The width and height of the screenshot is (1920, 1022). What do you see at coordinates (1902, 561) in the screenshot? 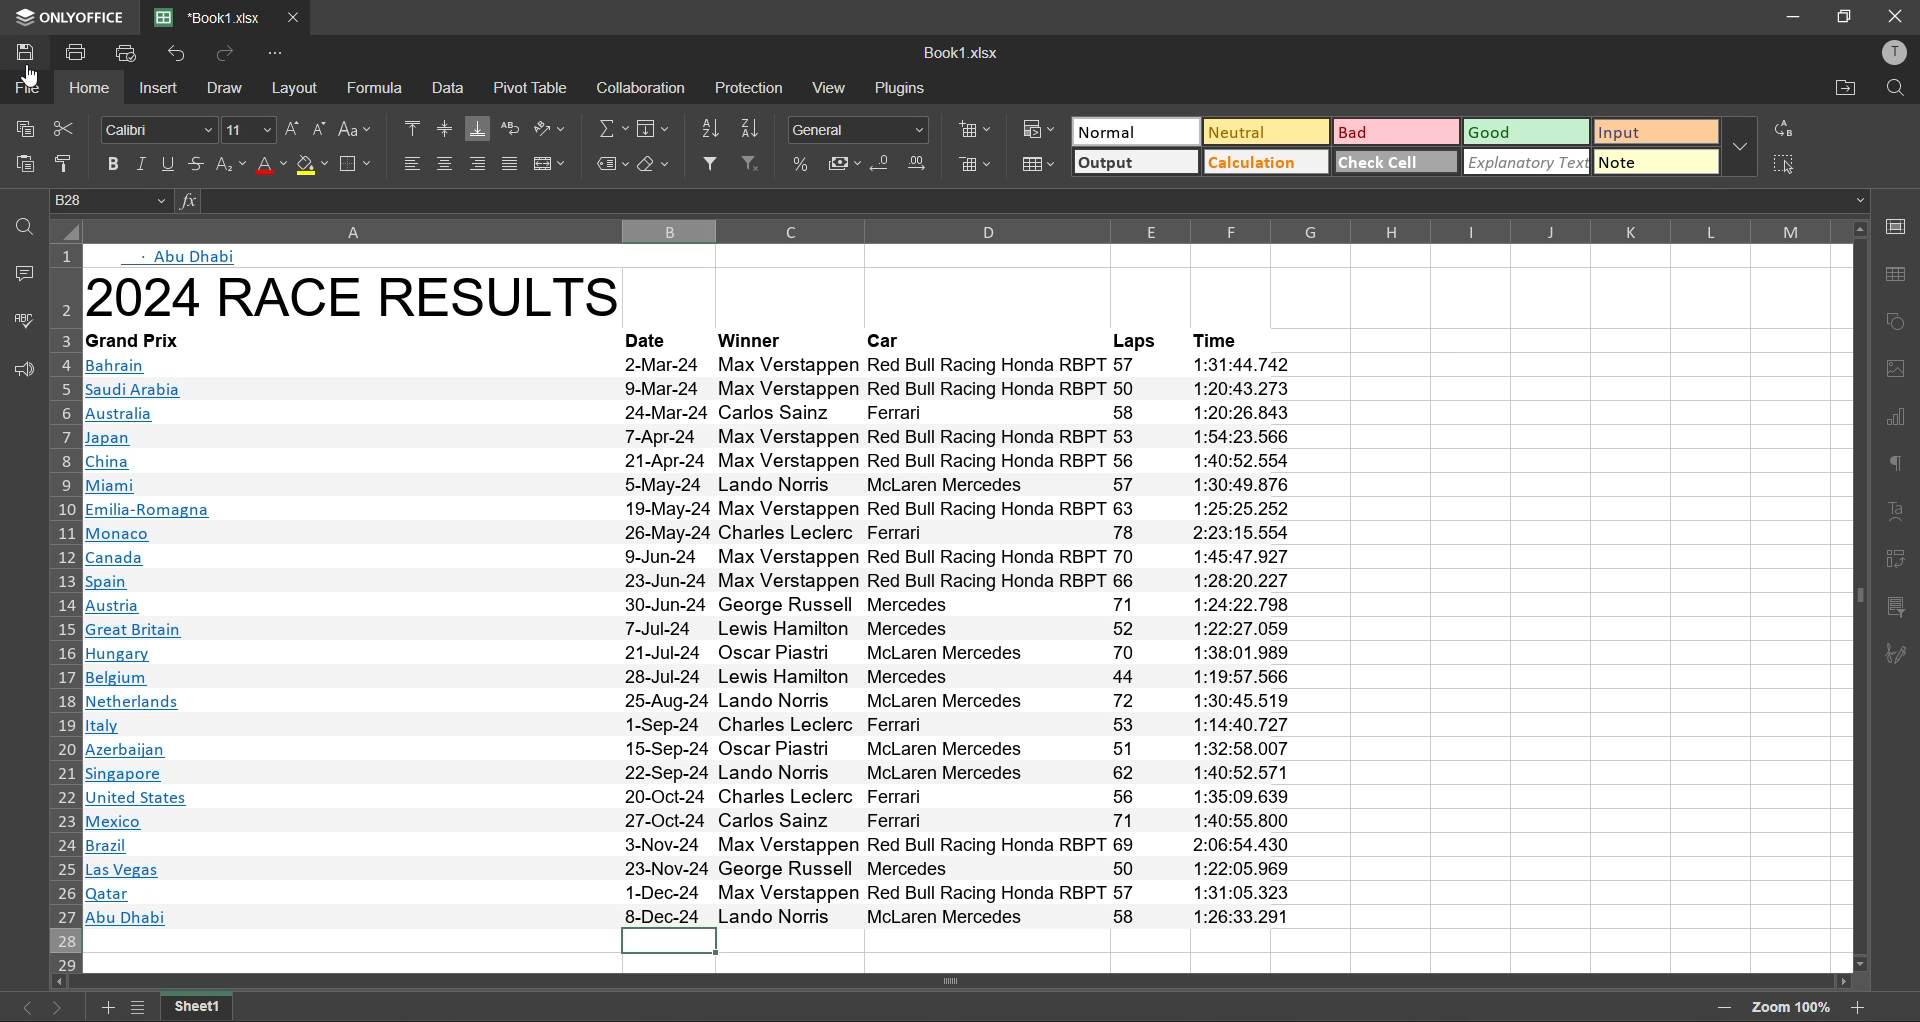
I see `pivot table` at bounding box center [1902, 561].